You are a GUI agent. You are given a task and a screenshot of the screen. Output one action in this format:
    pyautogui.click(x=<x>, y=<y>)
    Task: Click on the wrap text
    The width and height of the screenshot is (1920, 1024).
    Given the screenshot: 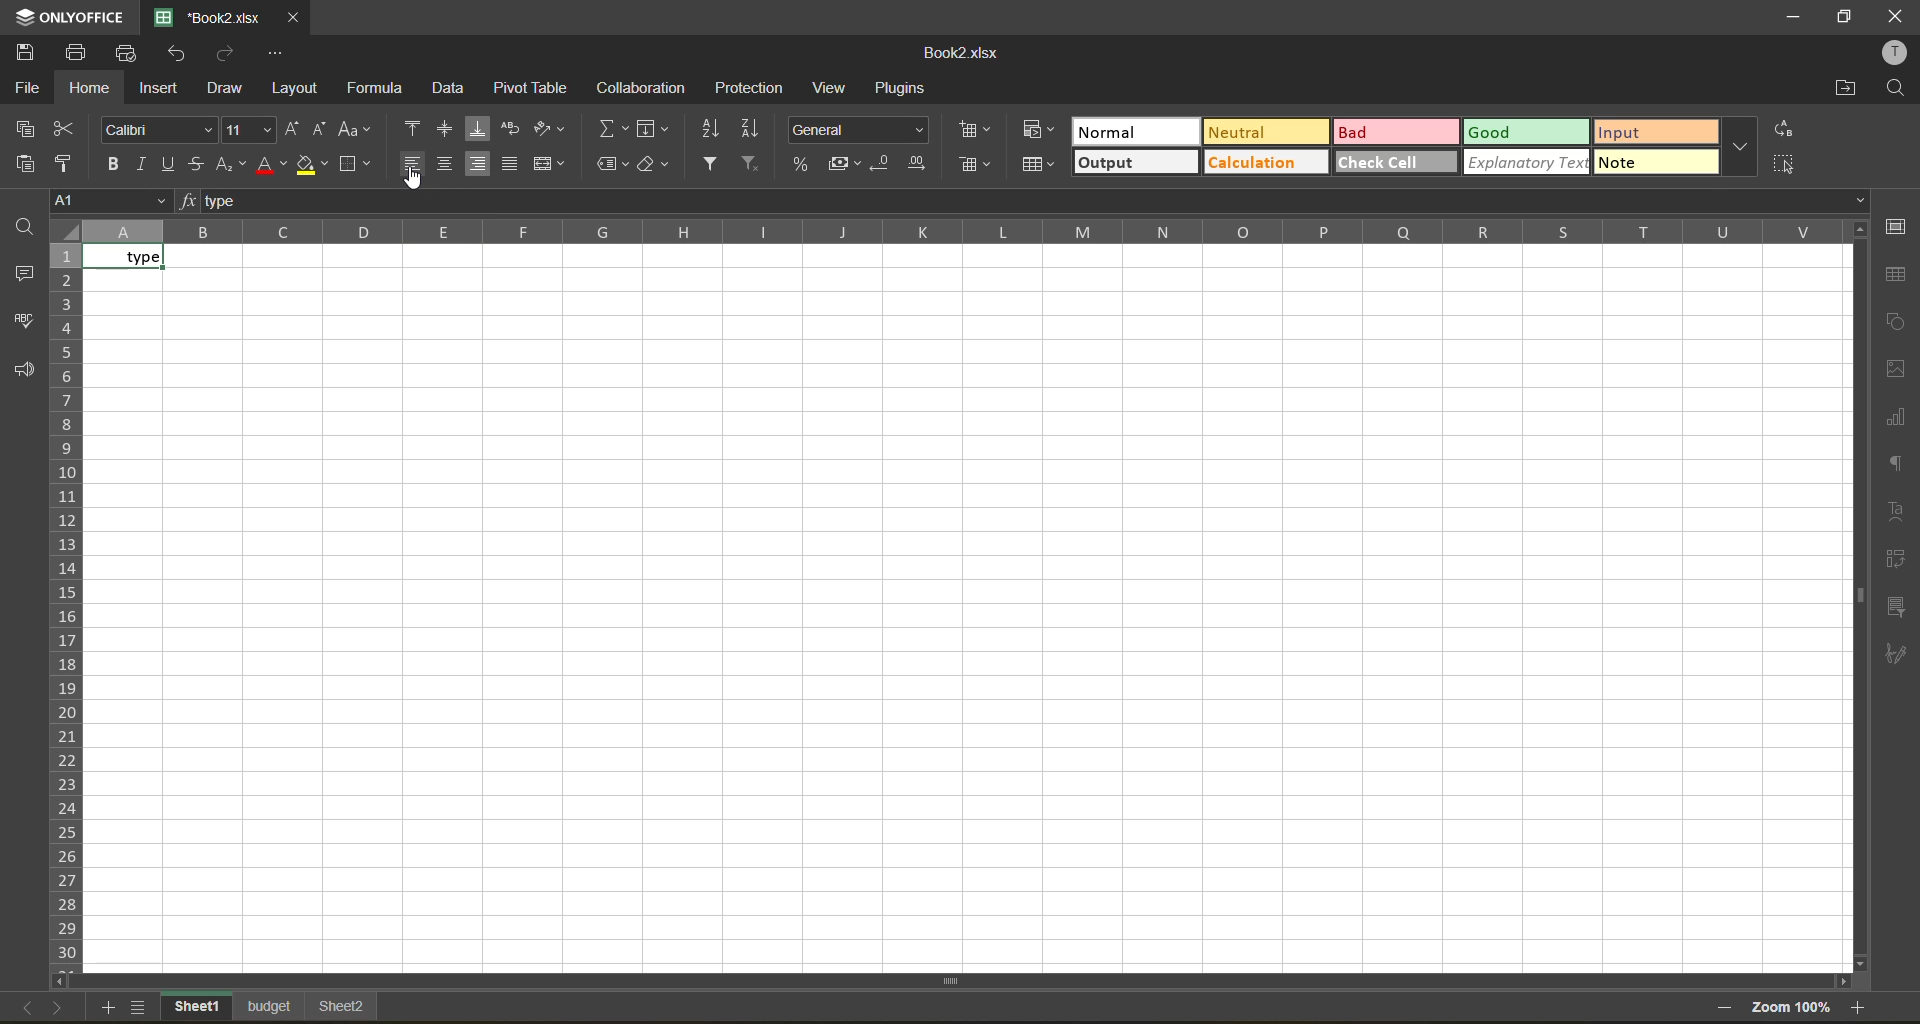 What is the action you would take?
    pyautogui.click(x=511, y=130)
    